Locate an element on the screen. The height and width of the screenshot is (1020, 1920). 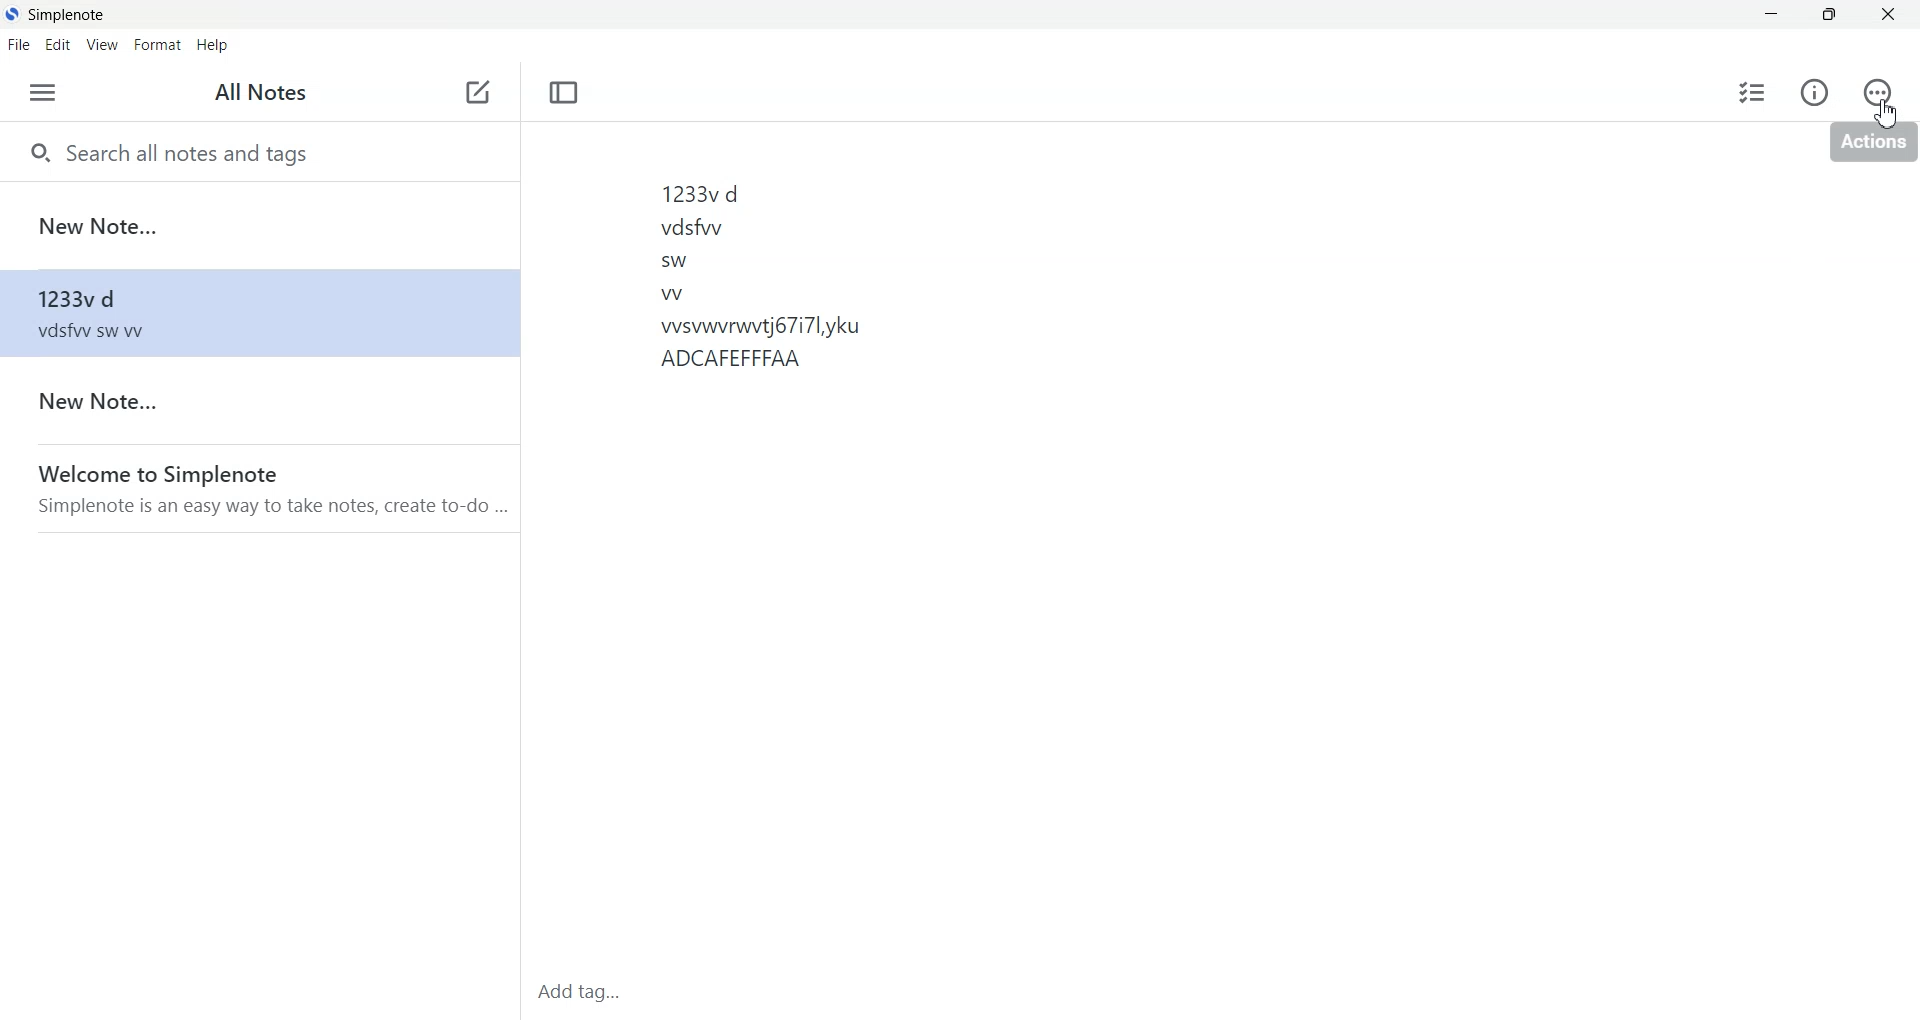
Format is located at coordinates (156, 45).